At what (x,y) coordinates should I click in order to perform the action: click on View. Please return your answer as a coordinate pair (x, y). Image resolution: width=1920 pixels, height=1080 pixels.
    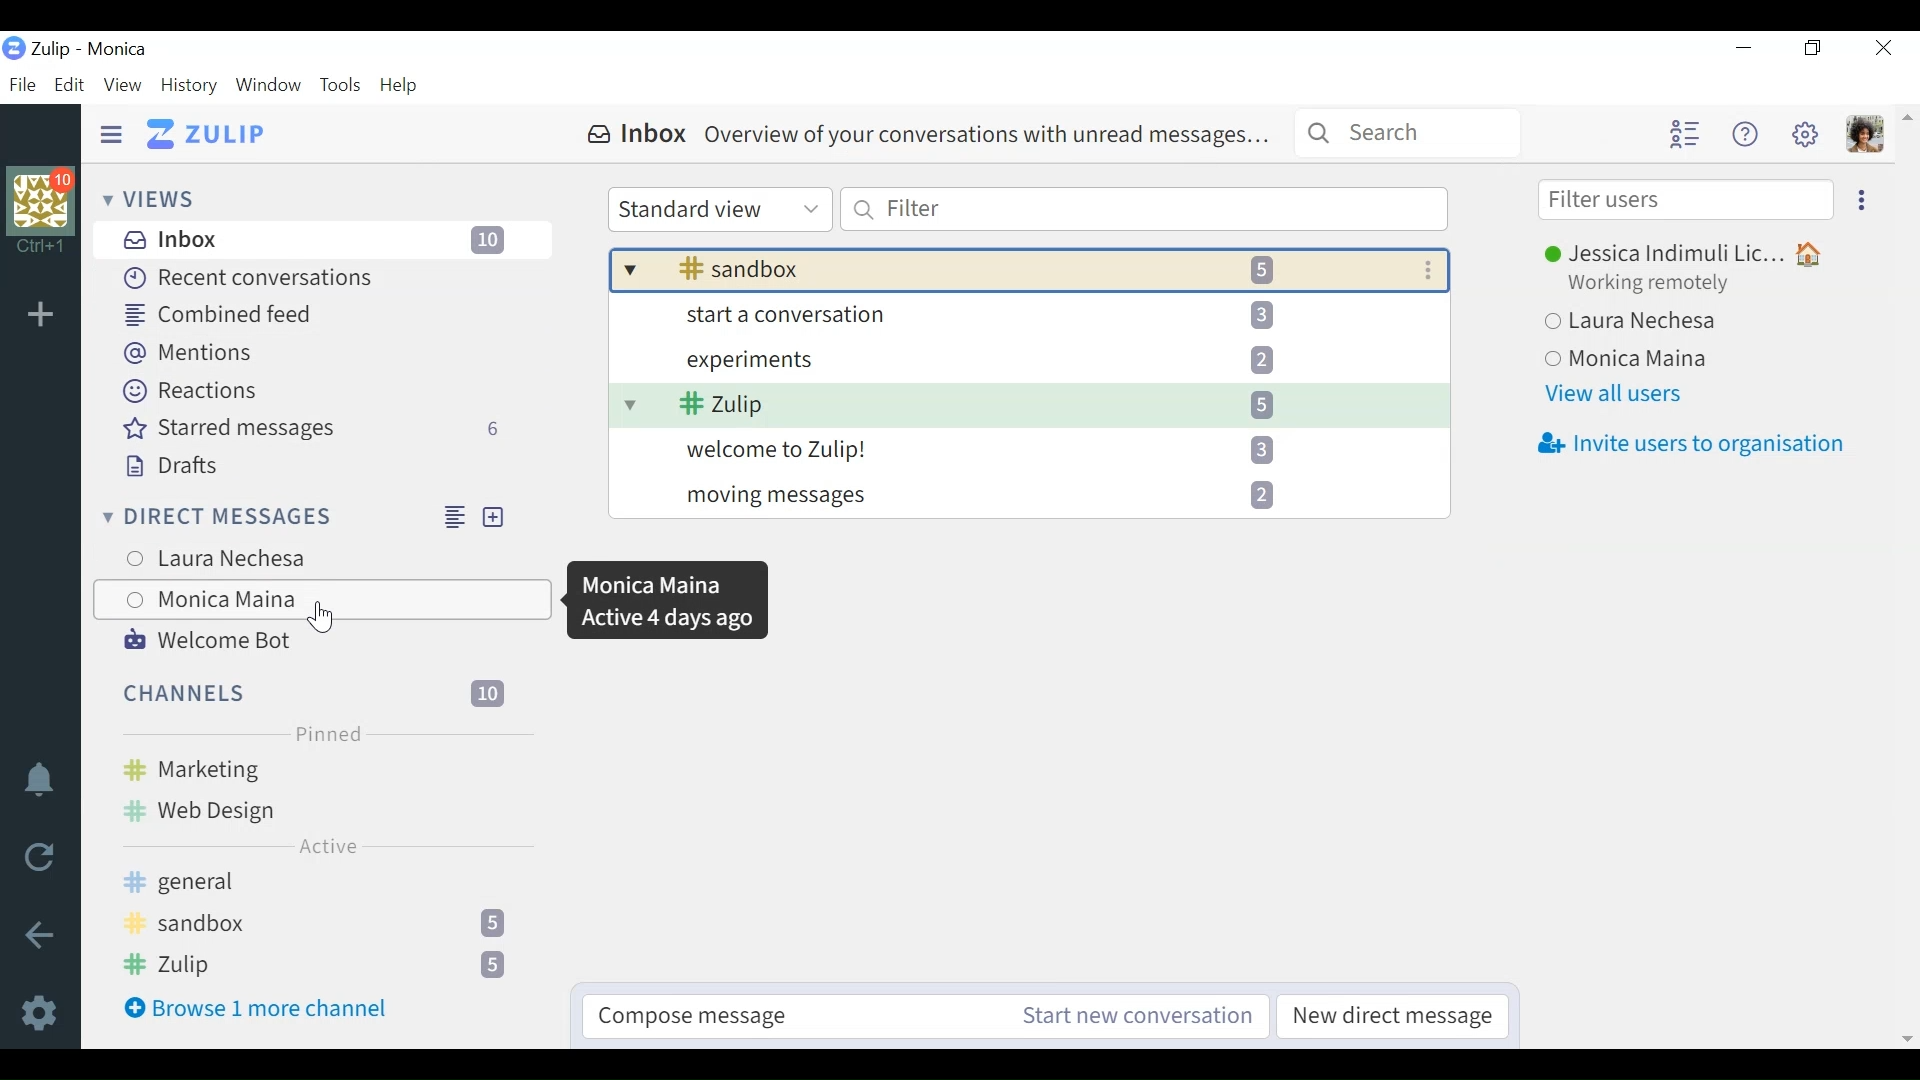
    Looking at the image, I should click on (123, 86).